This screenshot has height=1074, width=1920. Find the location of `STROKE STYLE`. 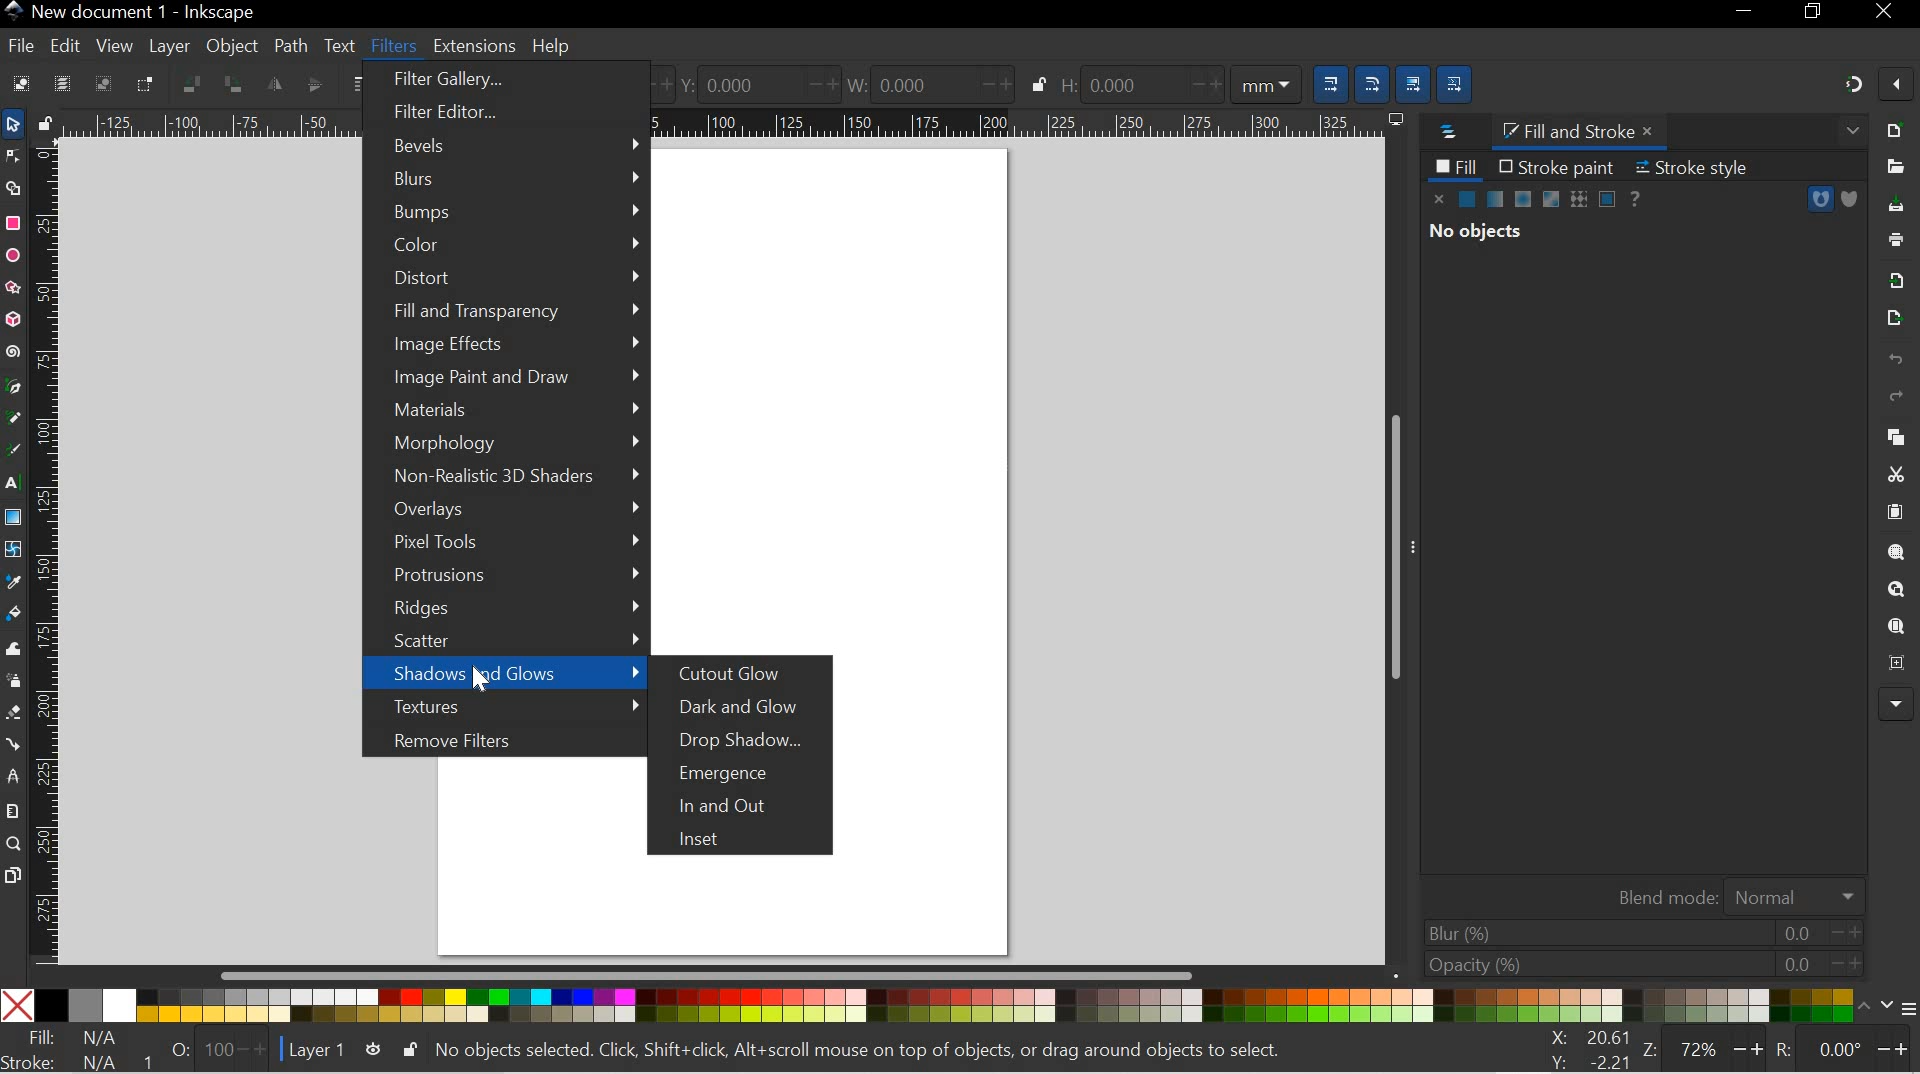

STROKE STYLE is located at coordinates (1700, 167).